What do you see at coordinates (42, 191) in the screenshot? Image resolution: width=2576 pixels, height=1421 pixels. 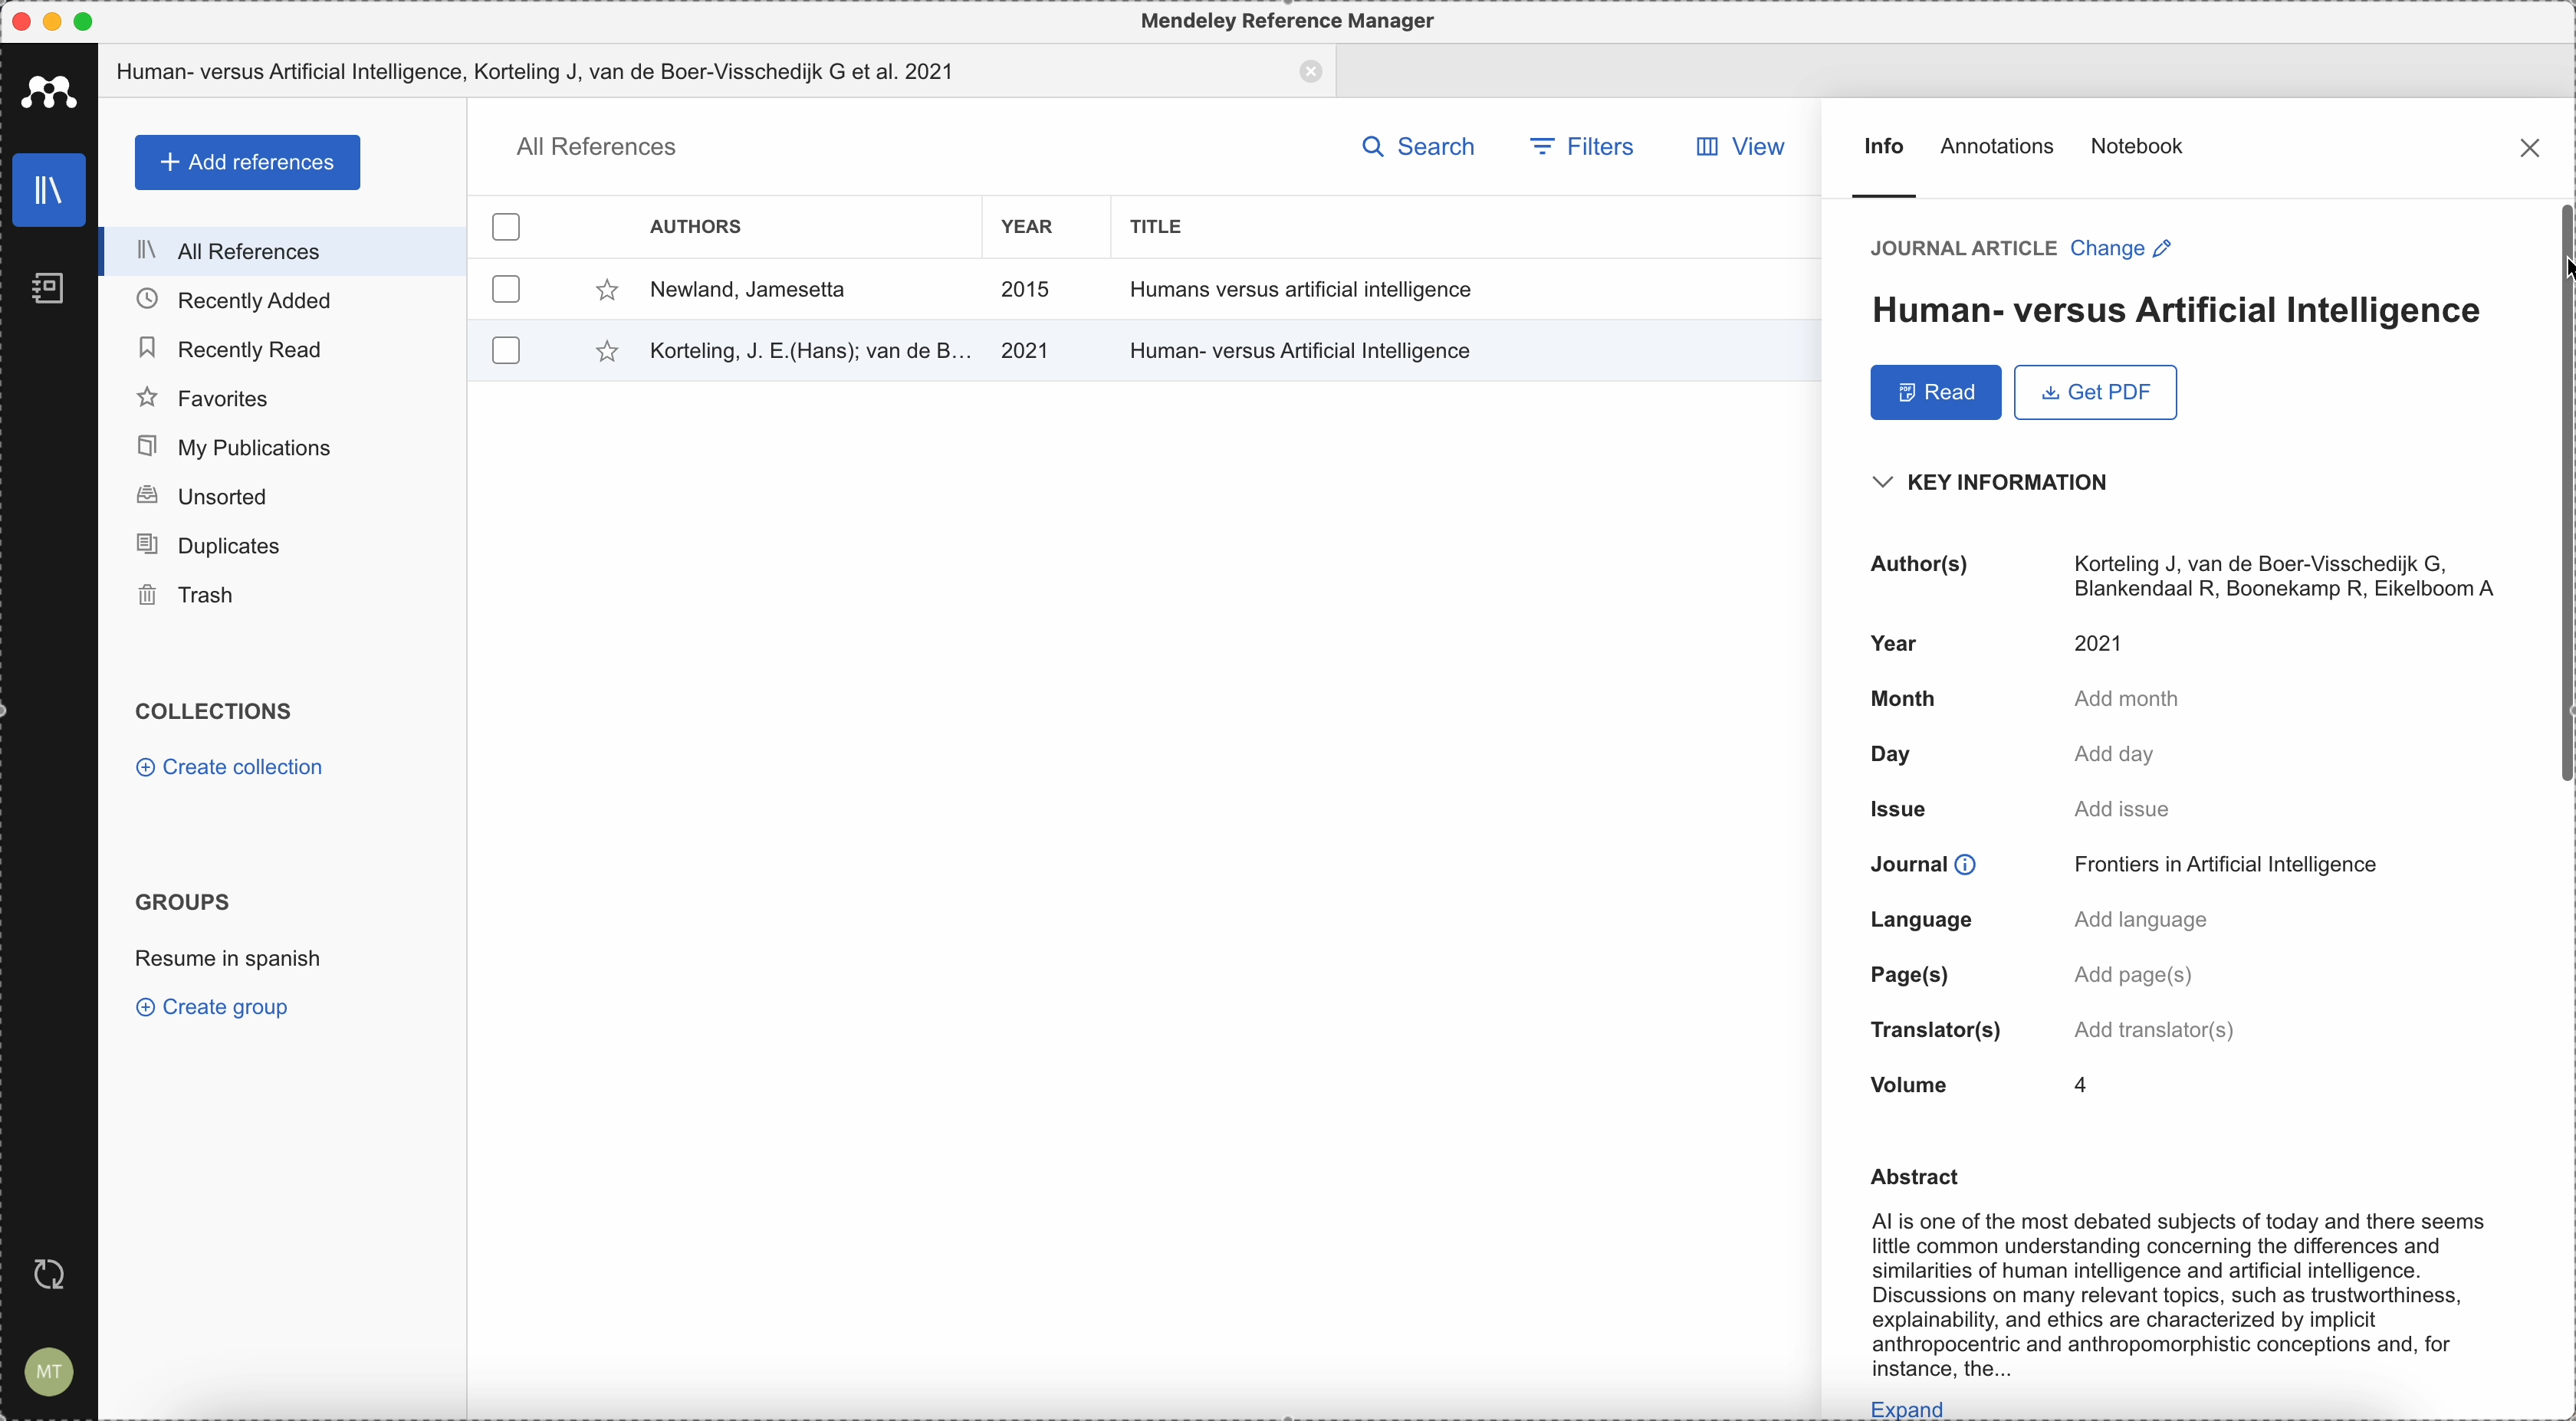 I see `library` at bounding box center [42, 191].